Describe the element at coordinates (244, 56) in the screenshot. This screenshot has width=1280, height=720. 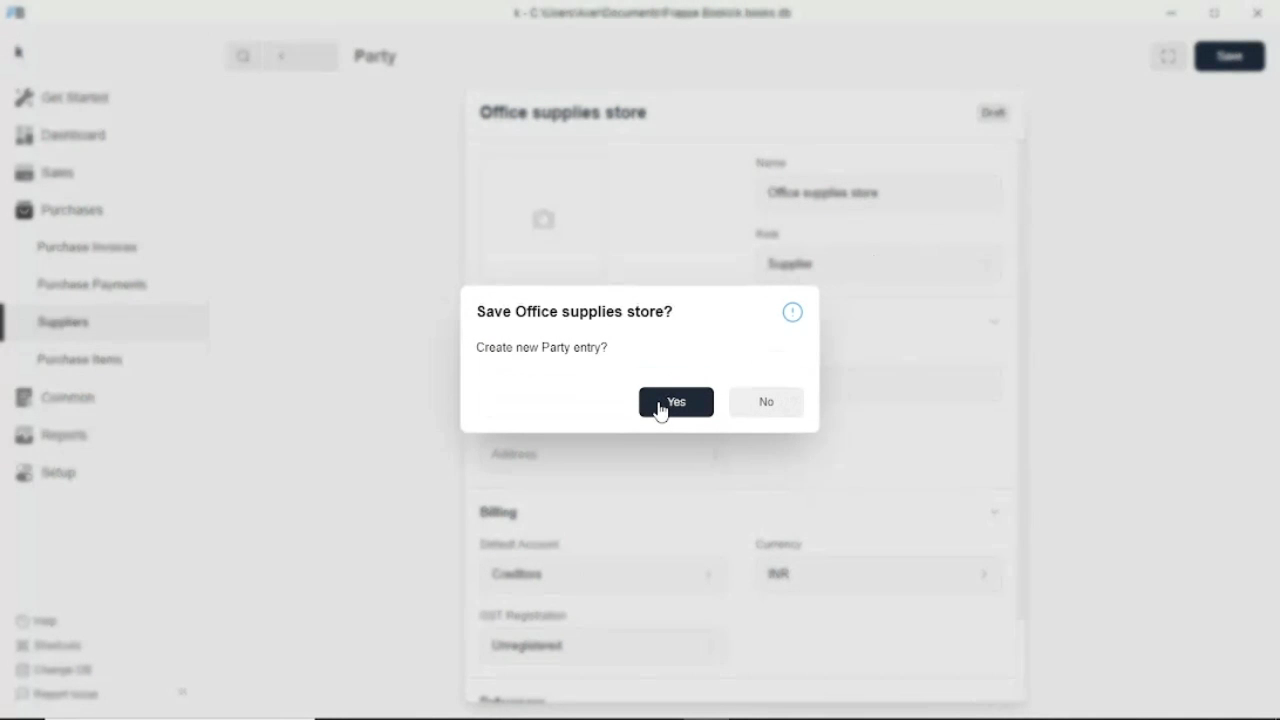
I see `Search` at that location.